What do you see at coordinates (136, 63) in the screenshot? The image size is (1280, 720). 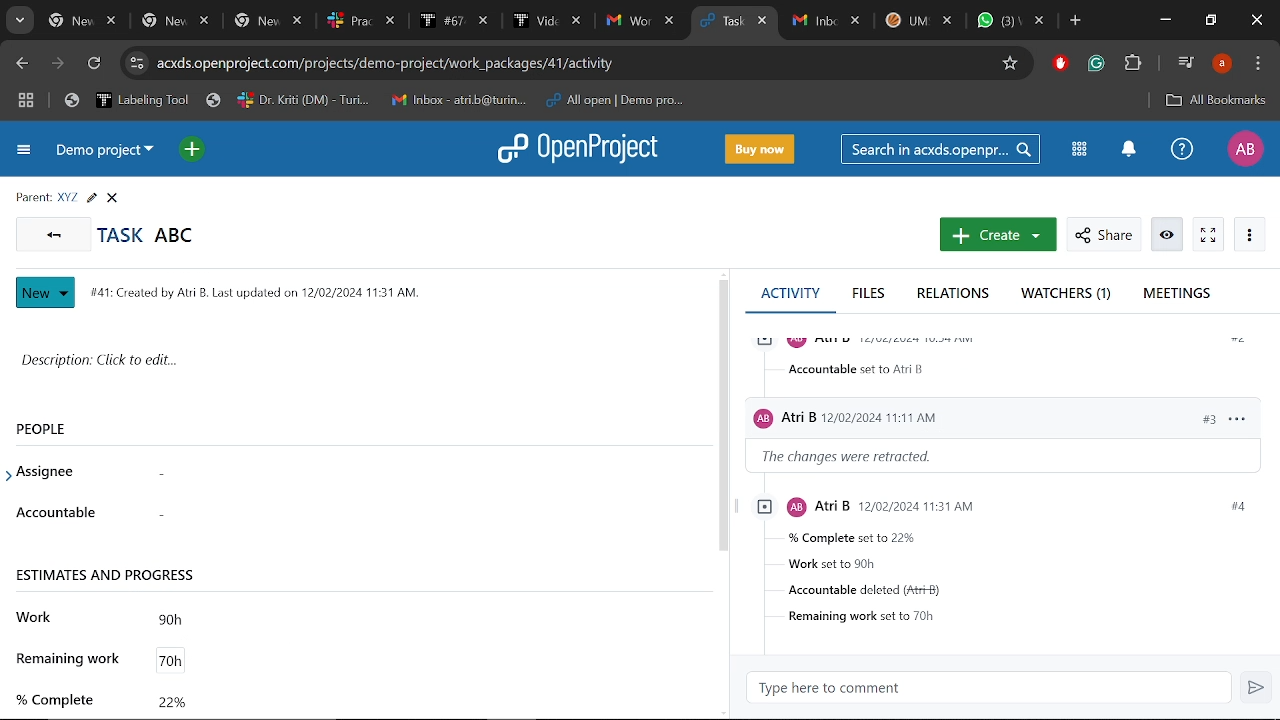 I see `Cite information` at bounding box center [136, 63].